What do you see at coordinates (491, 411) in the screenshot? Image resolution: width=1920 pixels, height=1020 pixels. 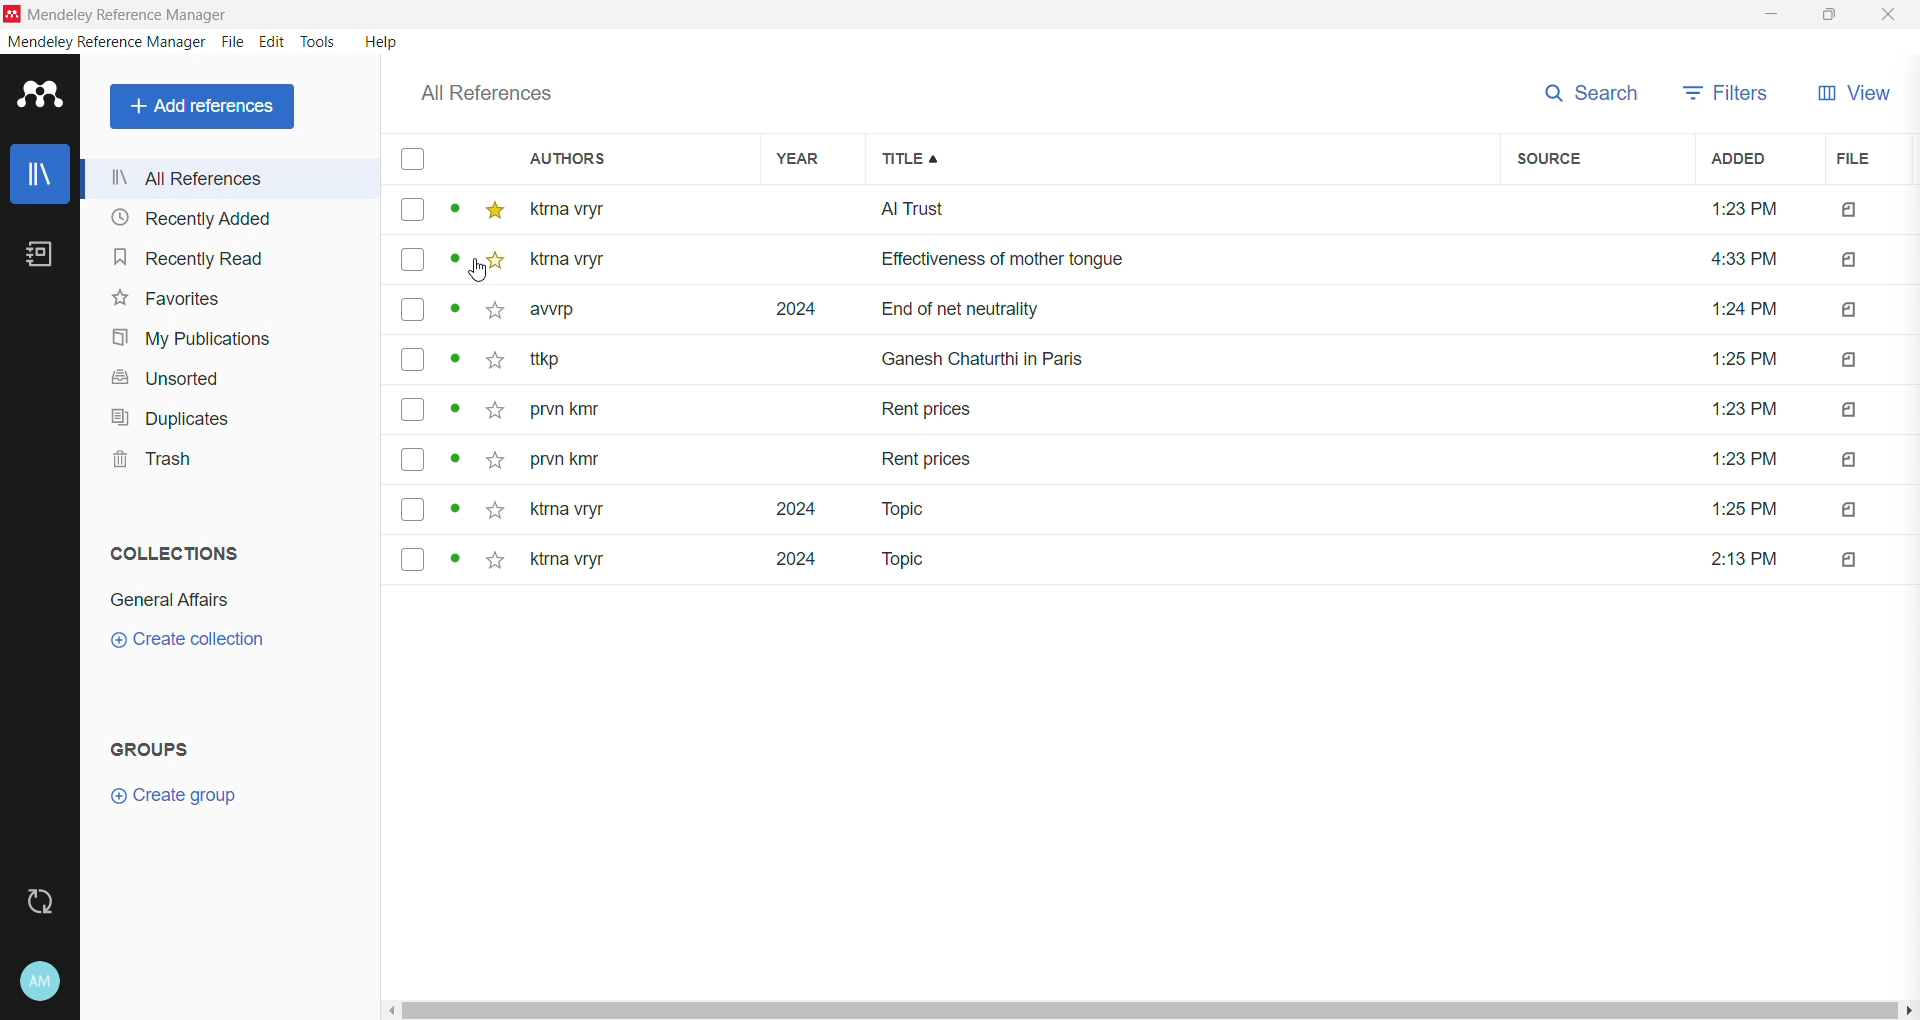 I see `star` at bounding box center [491, 411].